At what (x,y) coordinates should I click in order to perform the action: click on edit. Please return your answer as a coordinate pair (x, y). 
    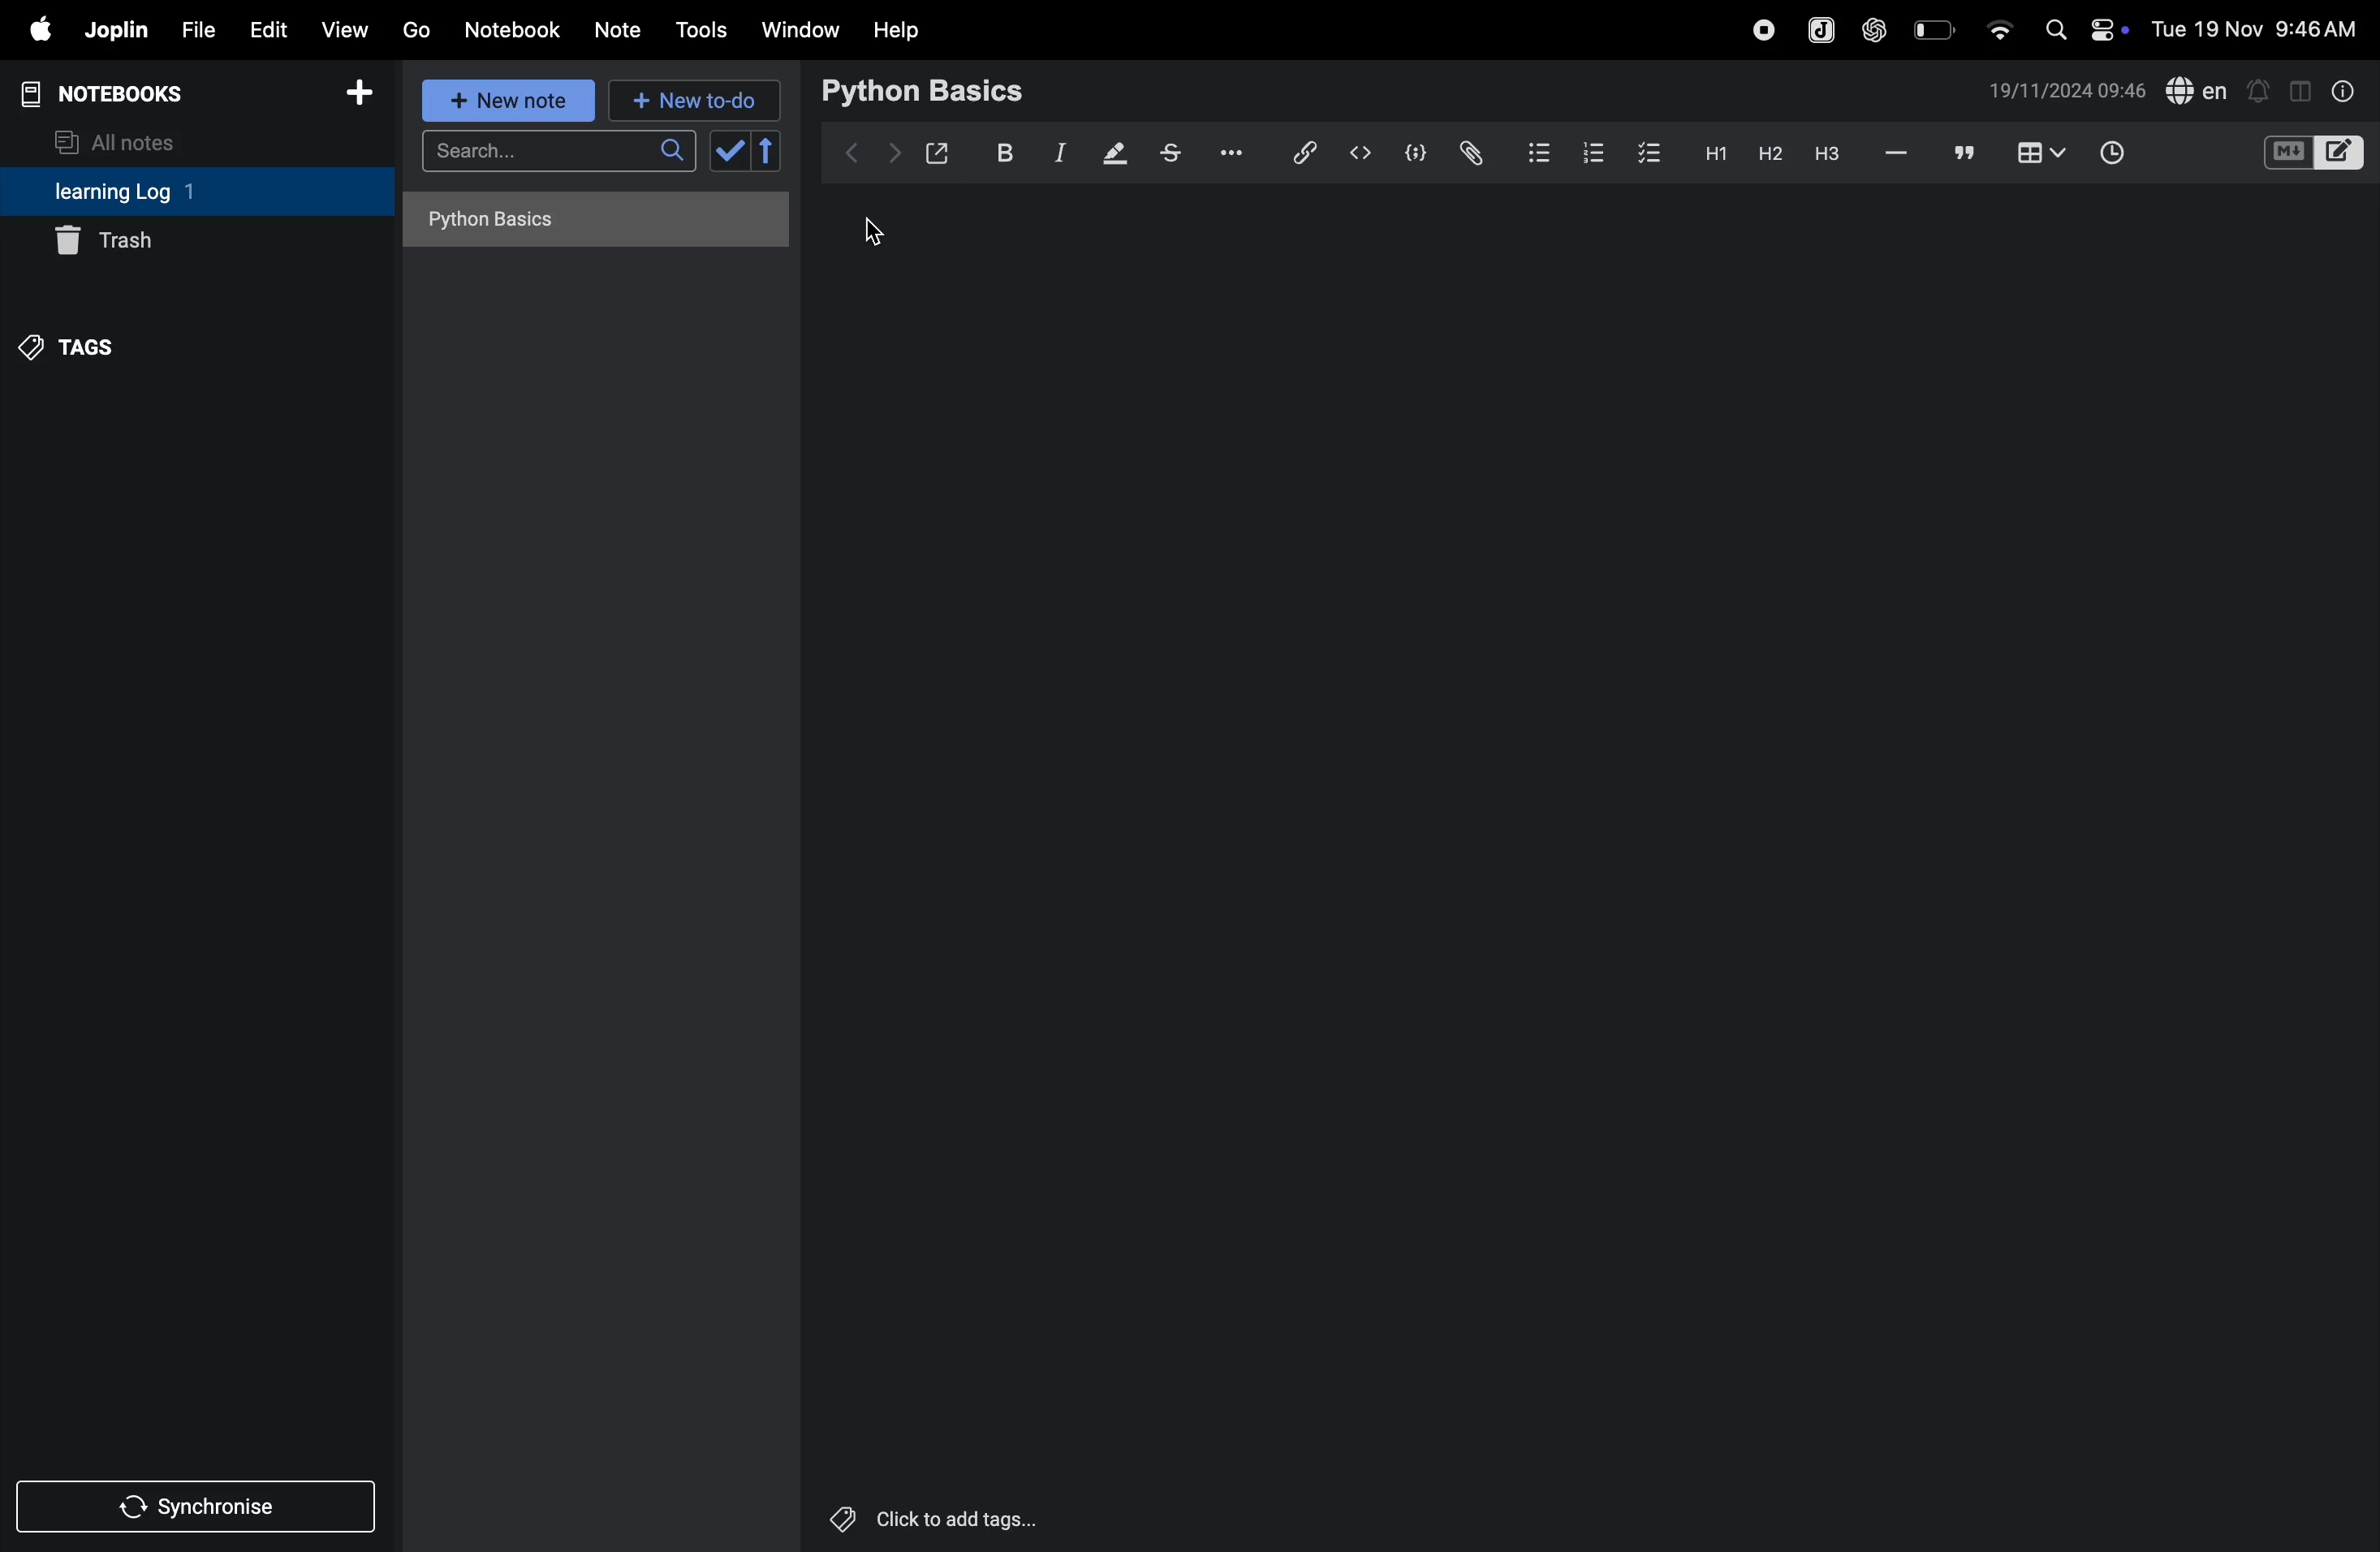
    Looking at the image, I should click on (265, 29).